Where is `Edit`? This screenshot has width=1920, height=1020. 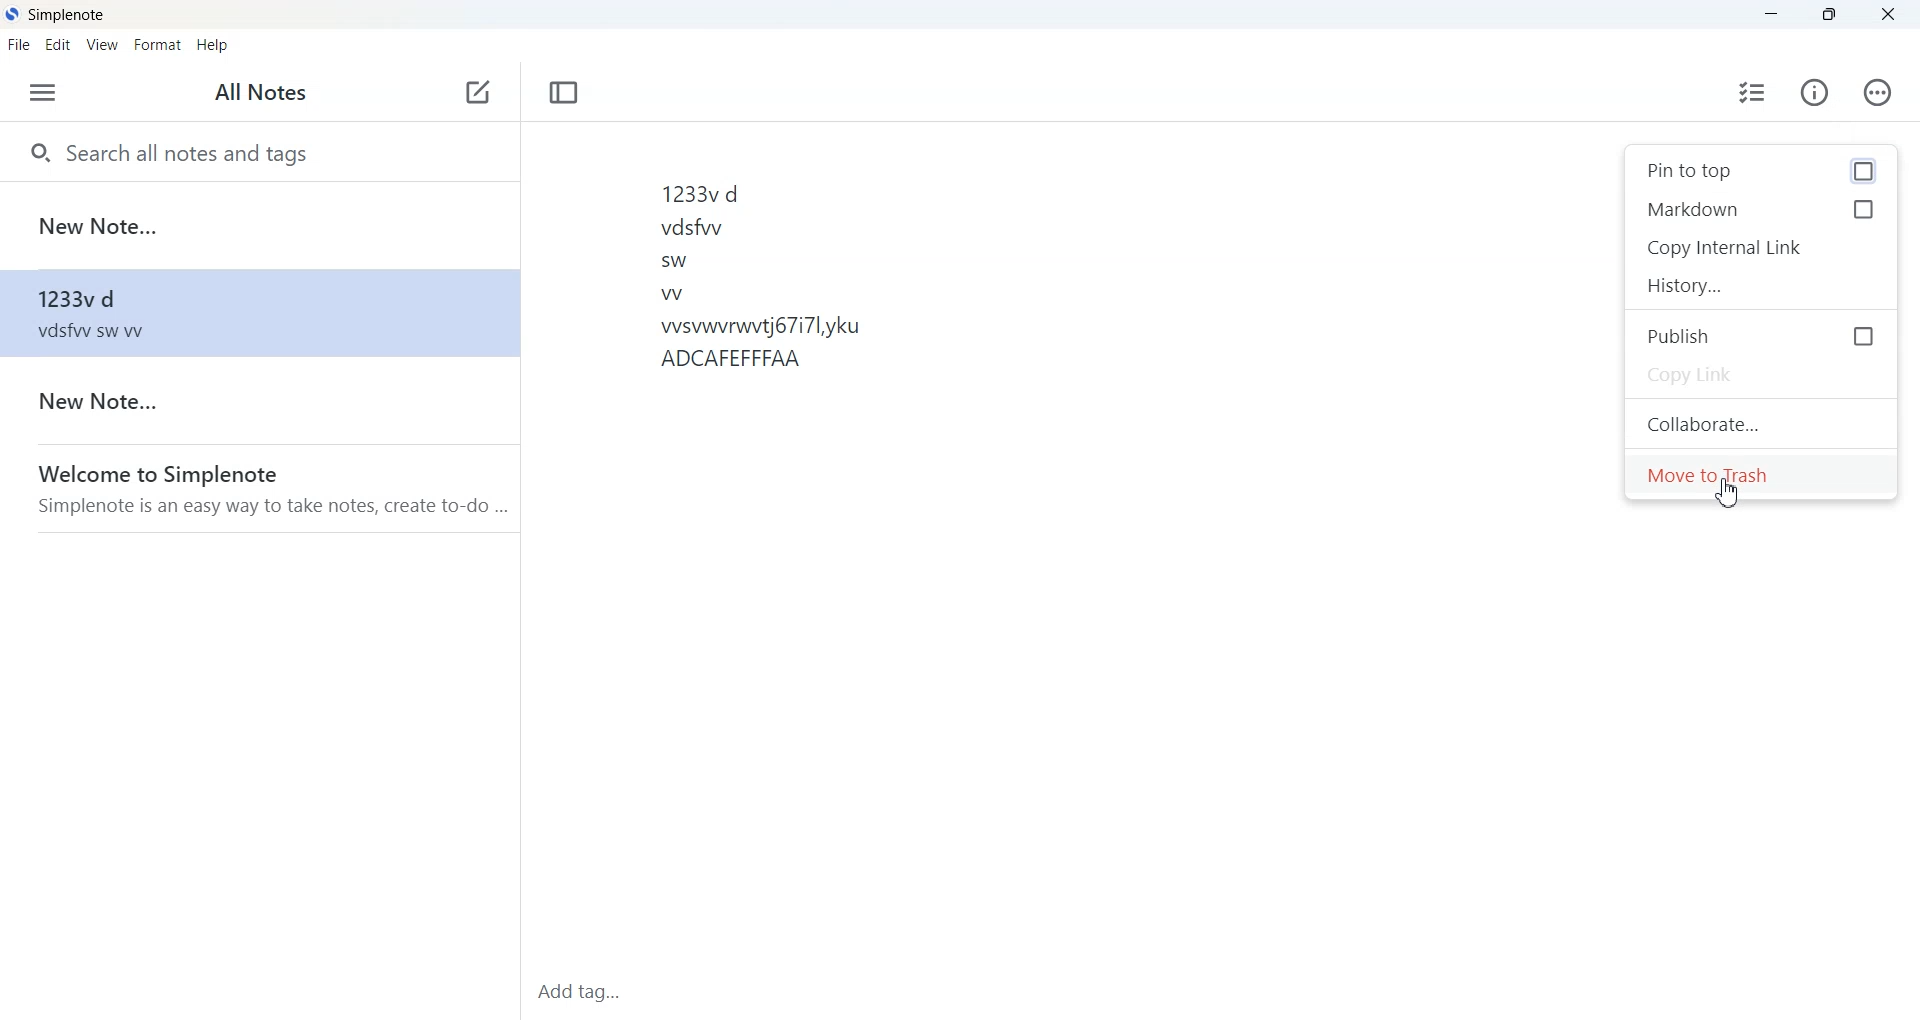 Edit is located at coordinates (59, 46).